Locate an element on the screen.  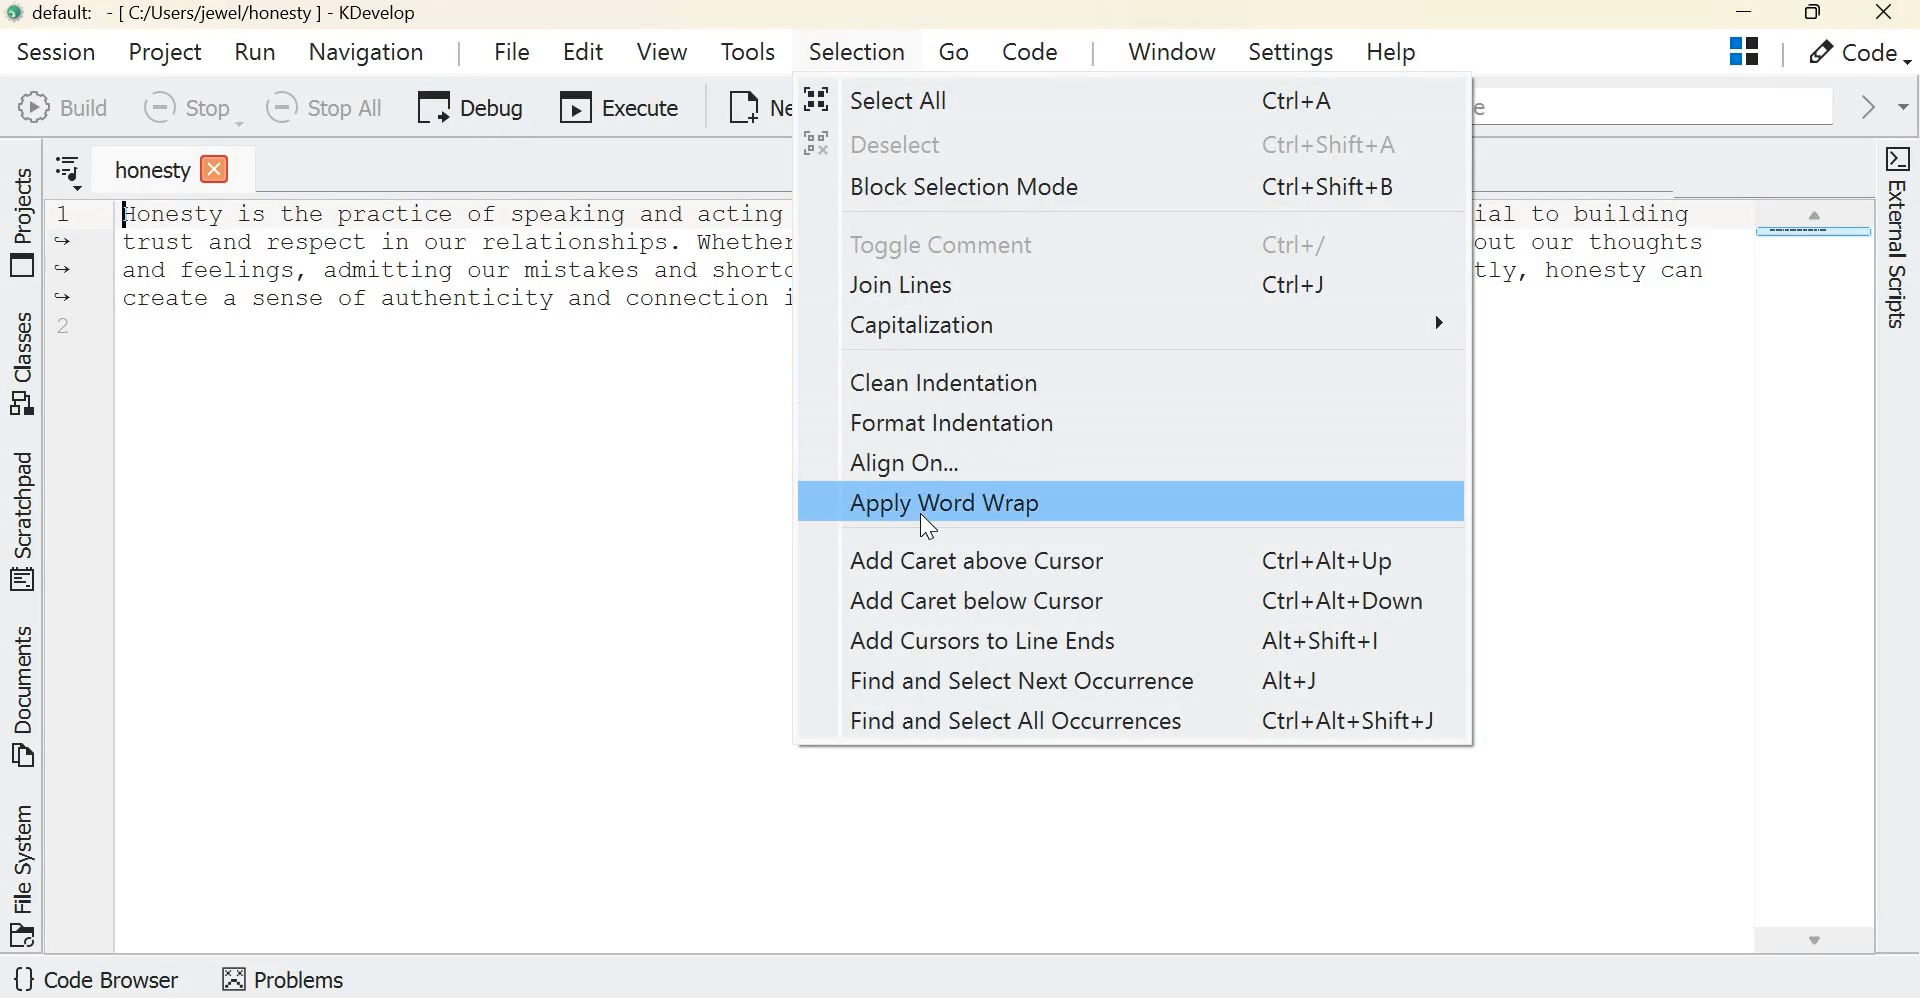
Code is located at coordinates (1852, 53).